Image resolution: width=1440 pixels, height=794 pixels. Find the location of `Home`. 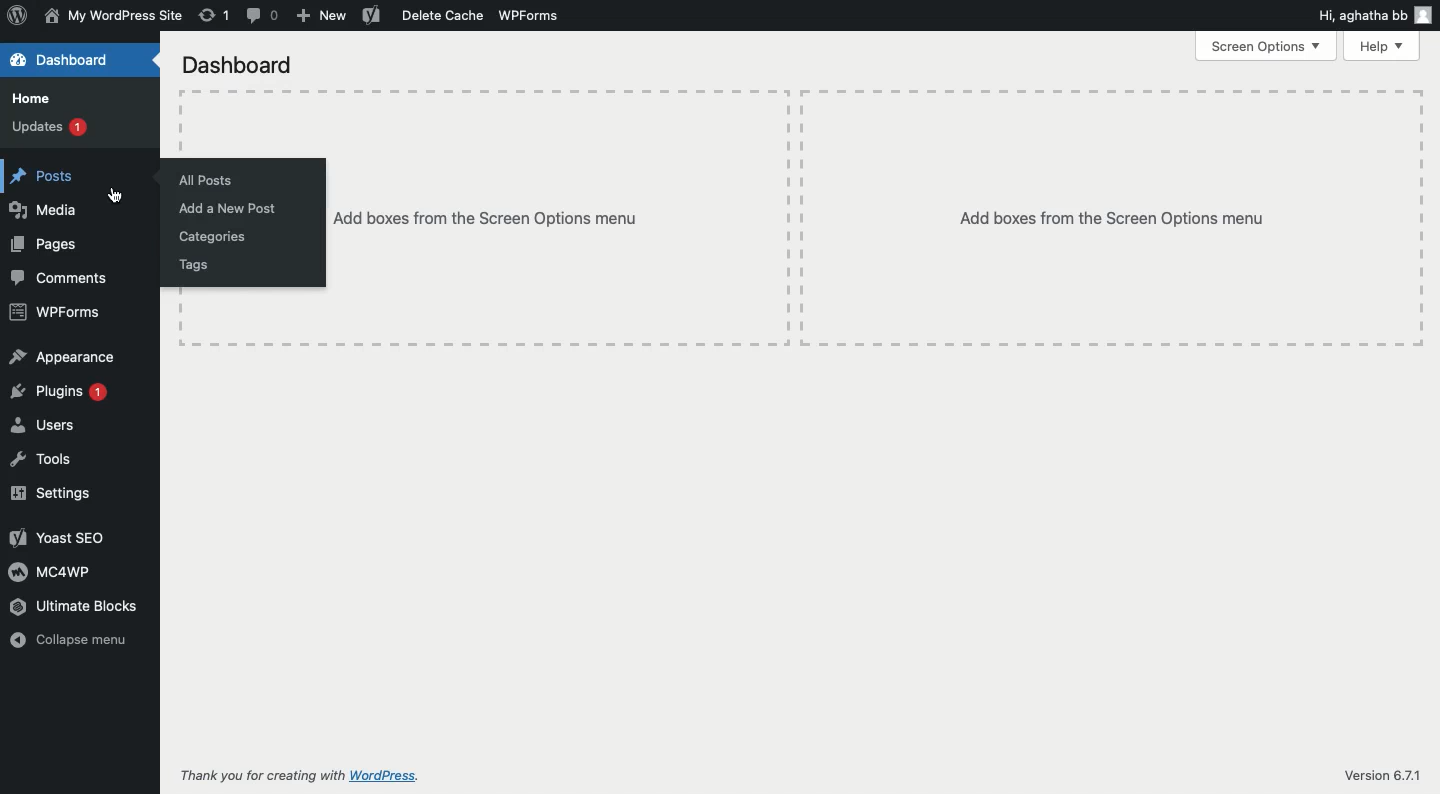

Home is located at coordinates (33, 99).